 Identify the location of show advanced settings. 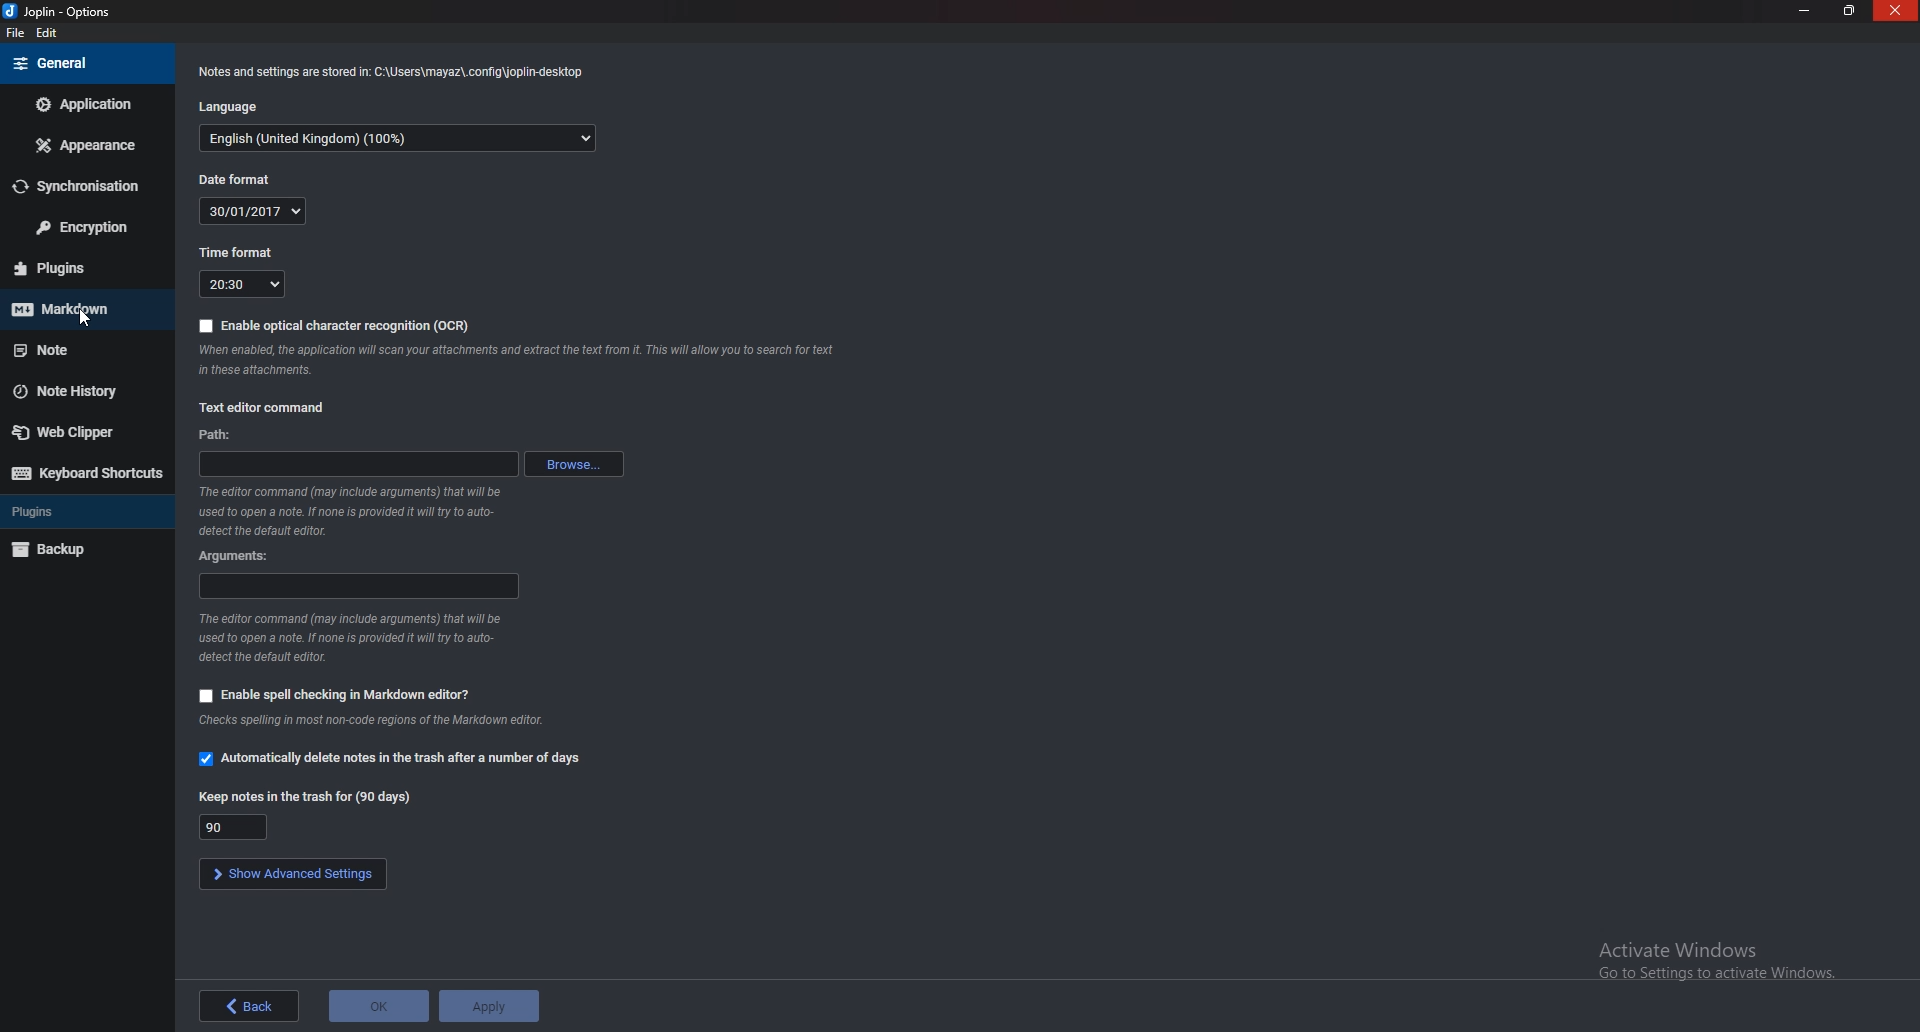
(293, 874).